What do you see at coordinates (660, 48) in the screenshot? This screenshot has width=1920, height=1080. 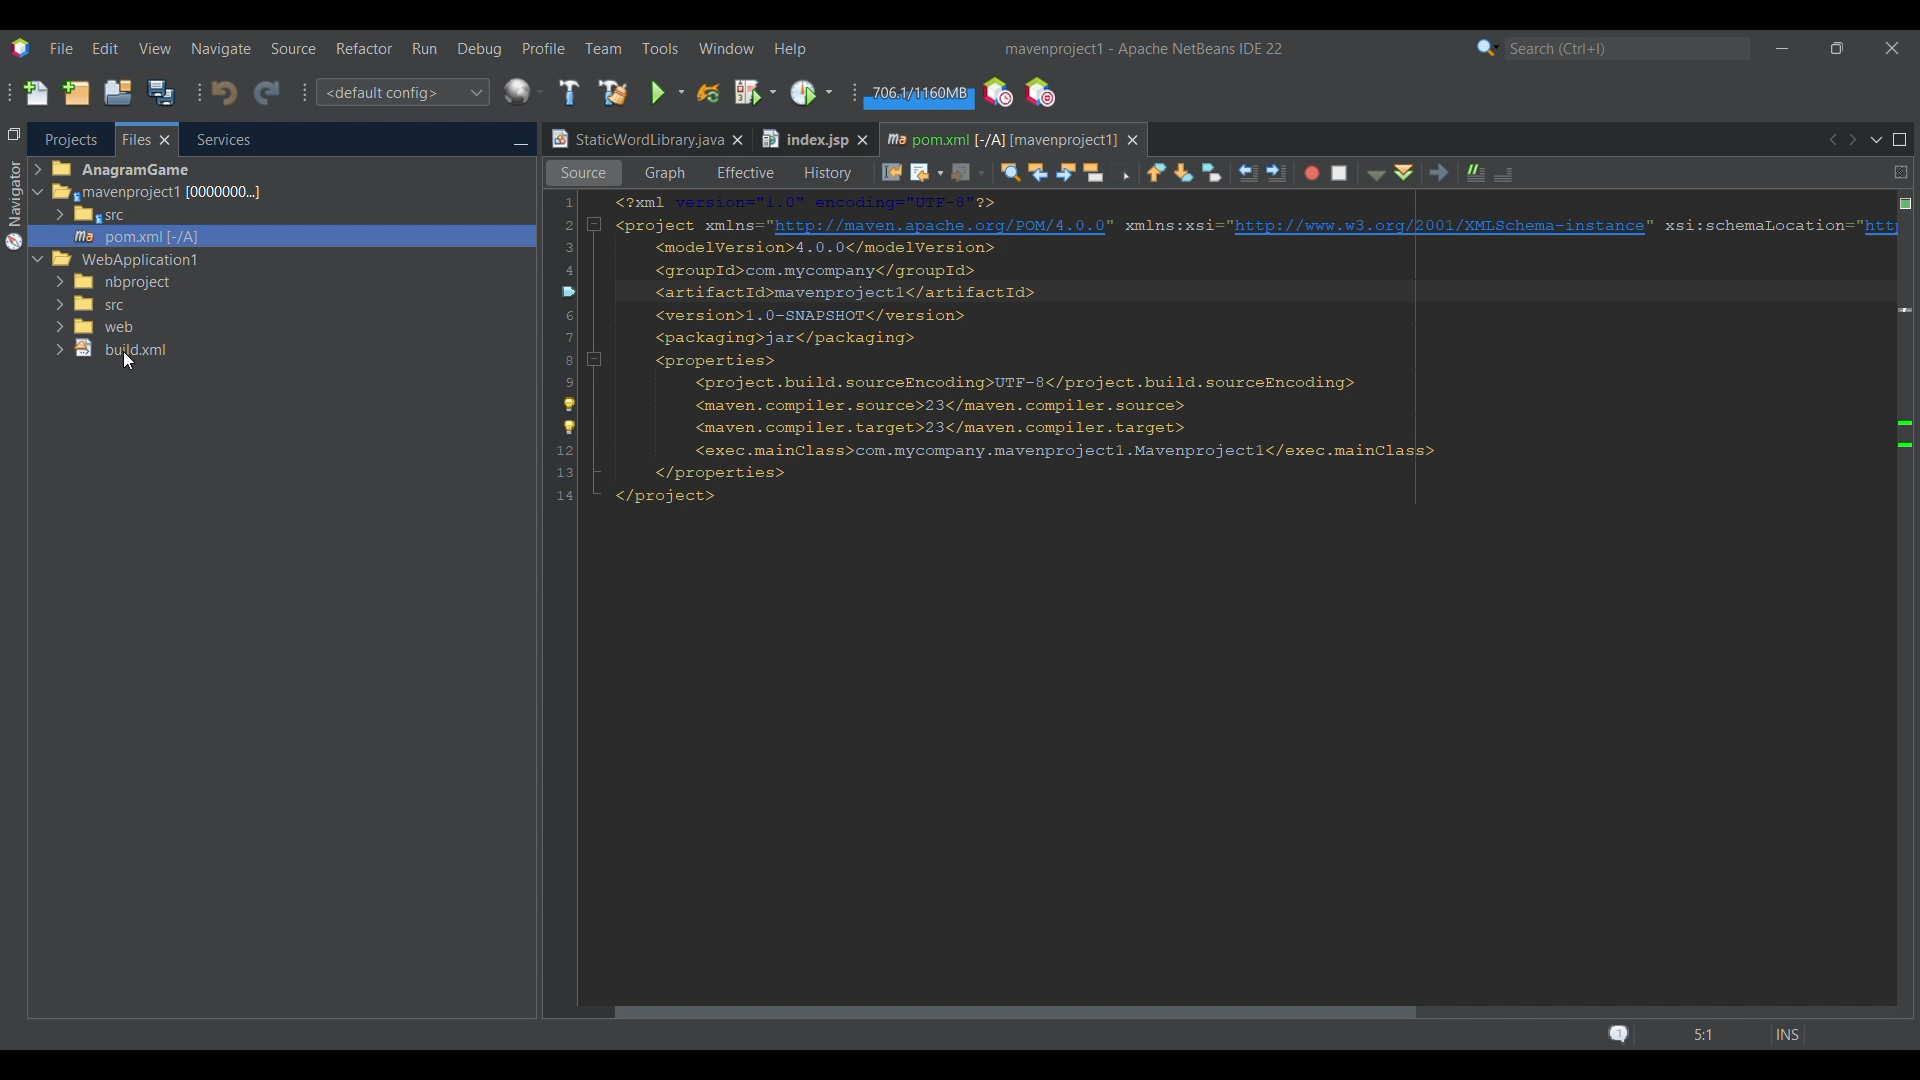 I see `Tools menu` at bounding box center [660, 48].